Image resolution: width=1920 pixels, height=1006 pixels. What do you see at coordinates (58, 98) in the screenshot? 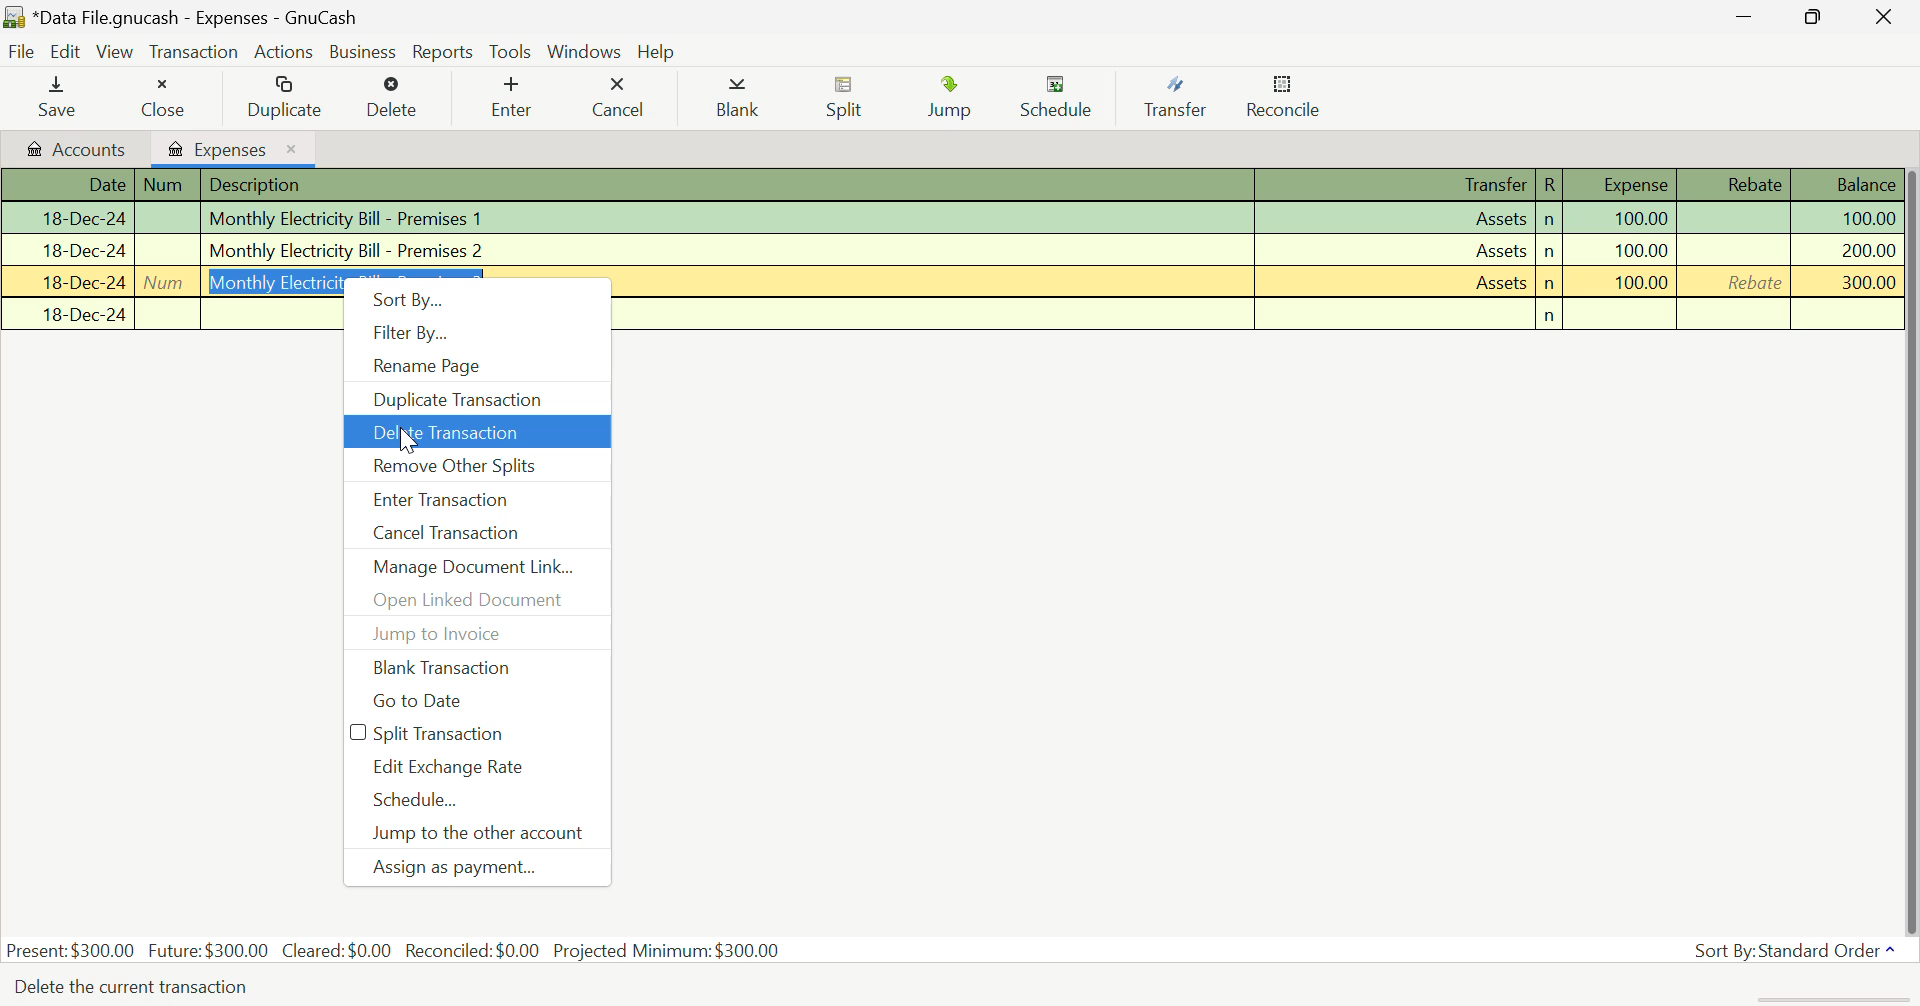
I see `Save` at bounding box center [58, 98].